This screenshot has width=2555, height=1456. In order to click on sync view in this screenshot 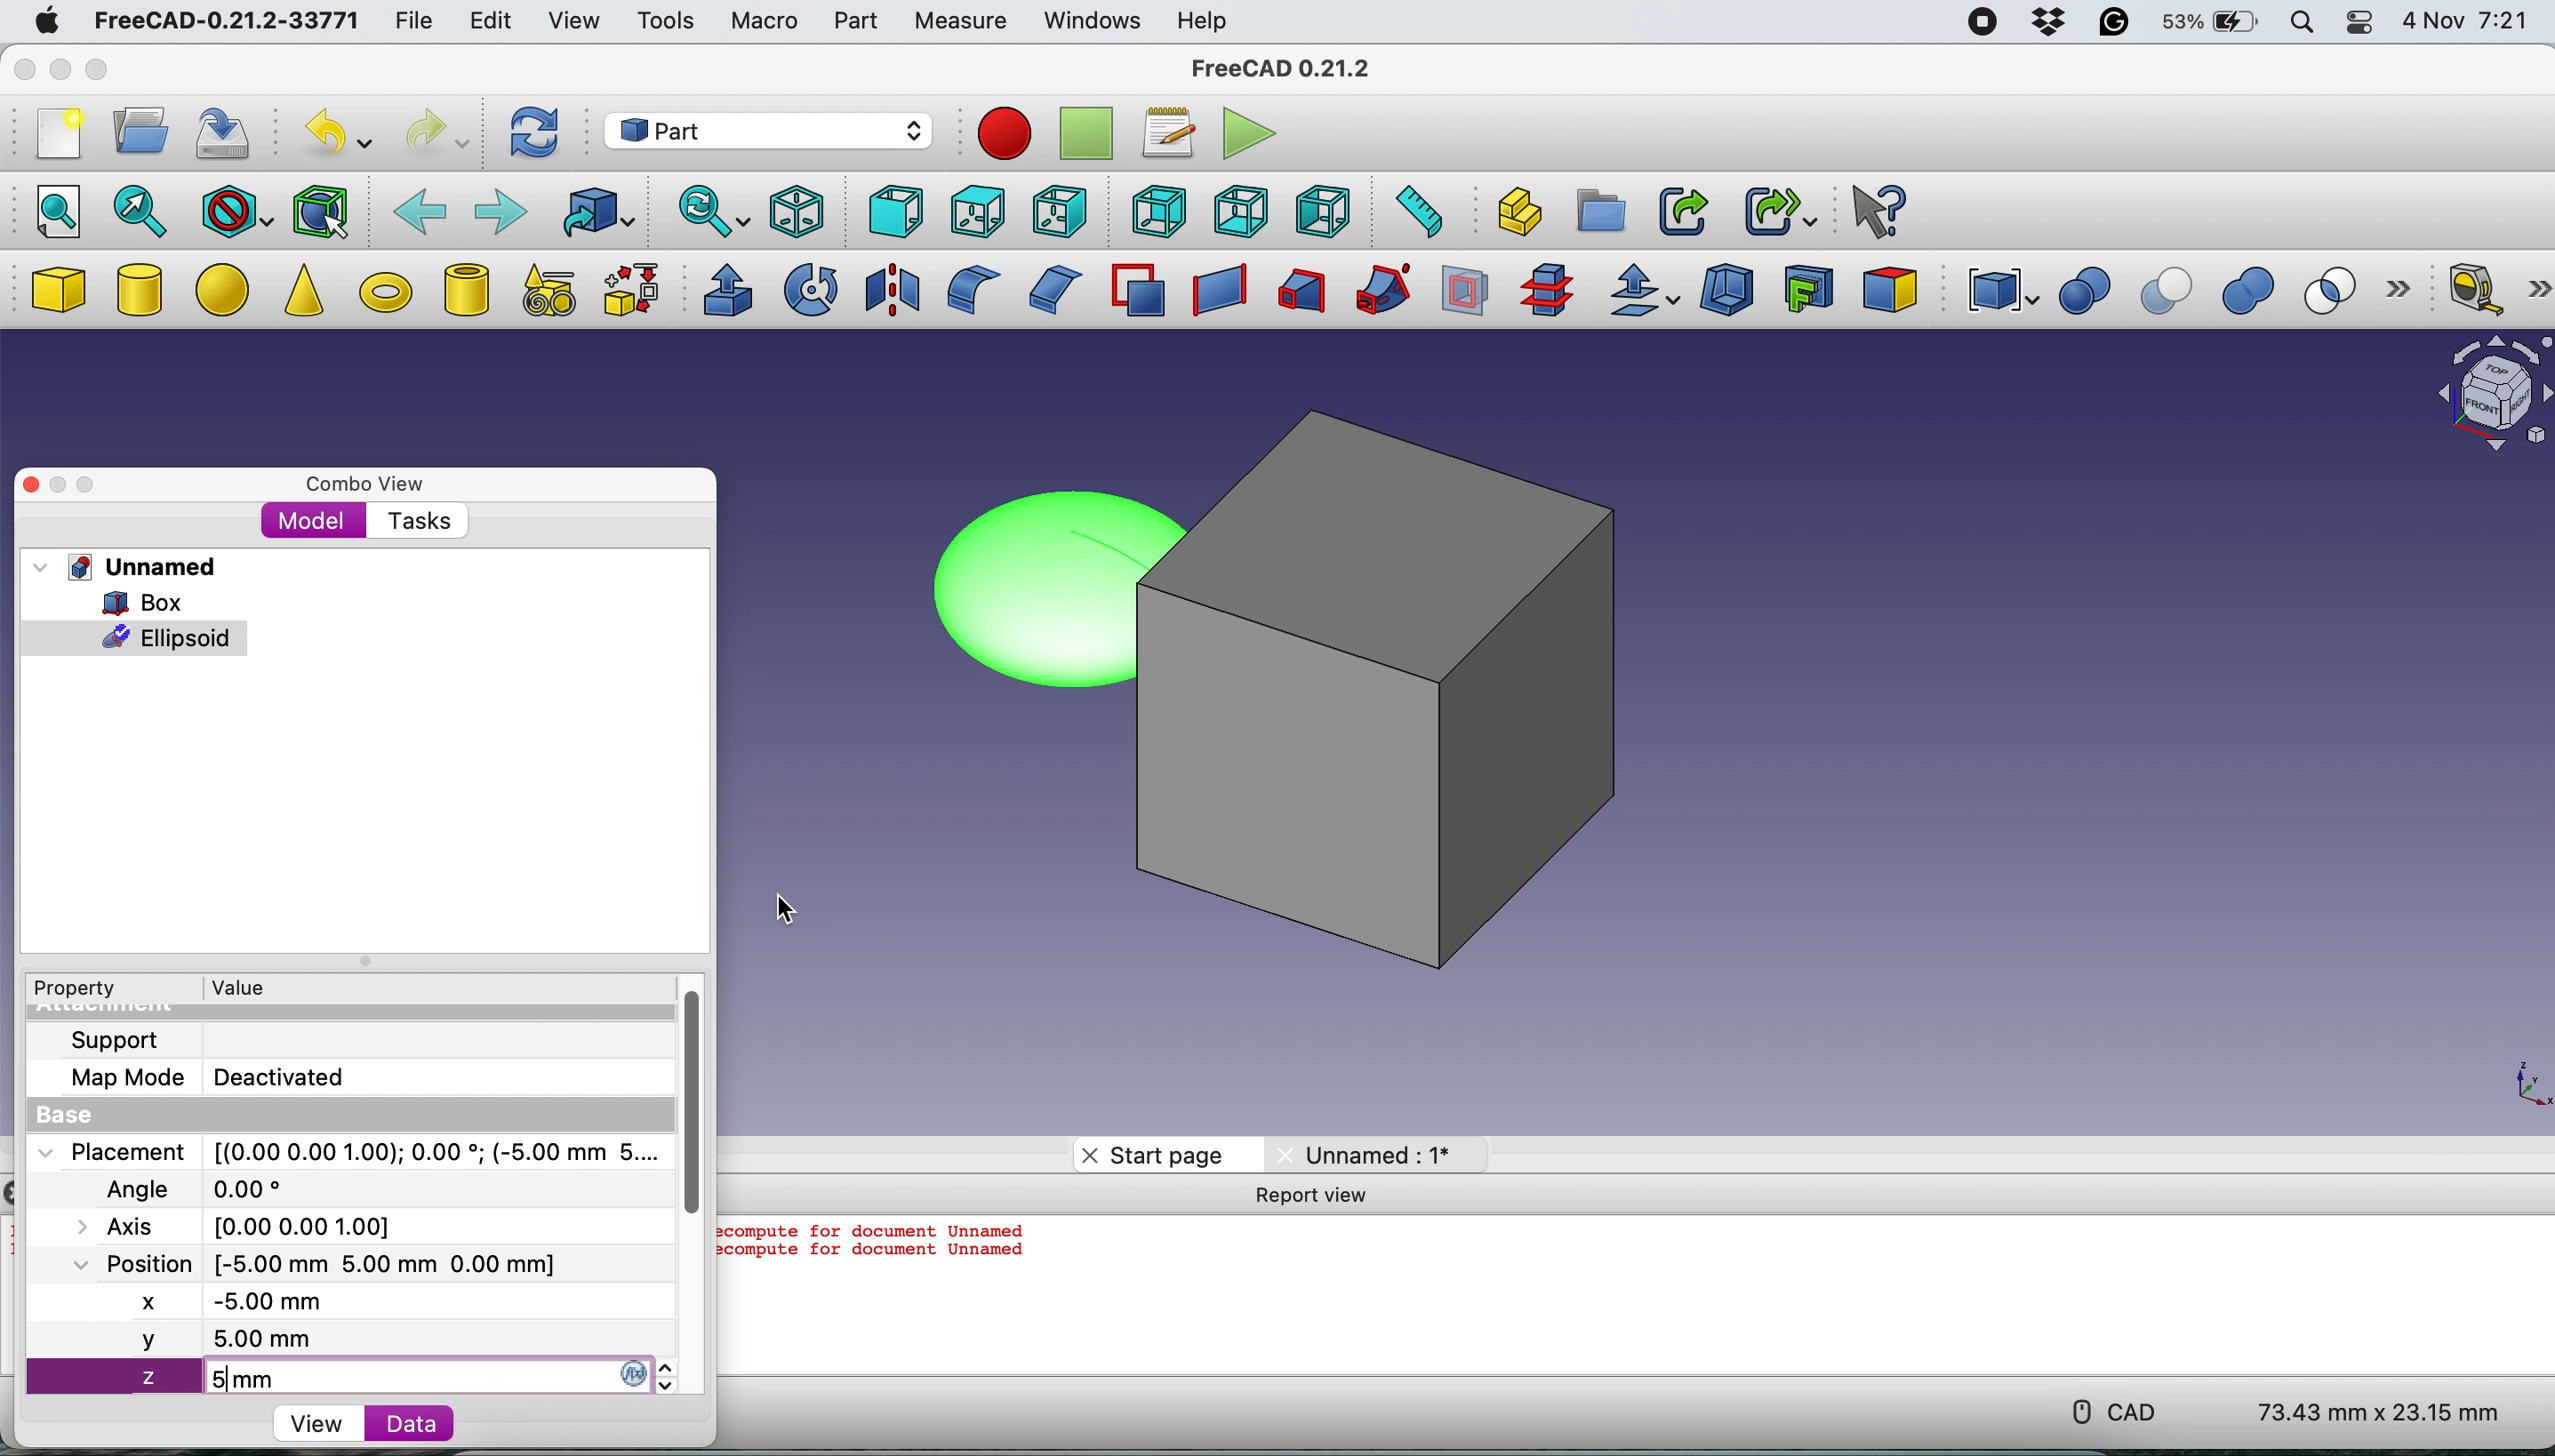, I will do `click(709, 214)`.